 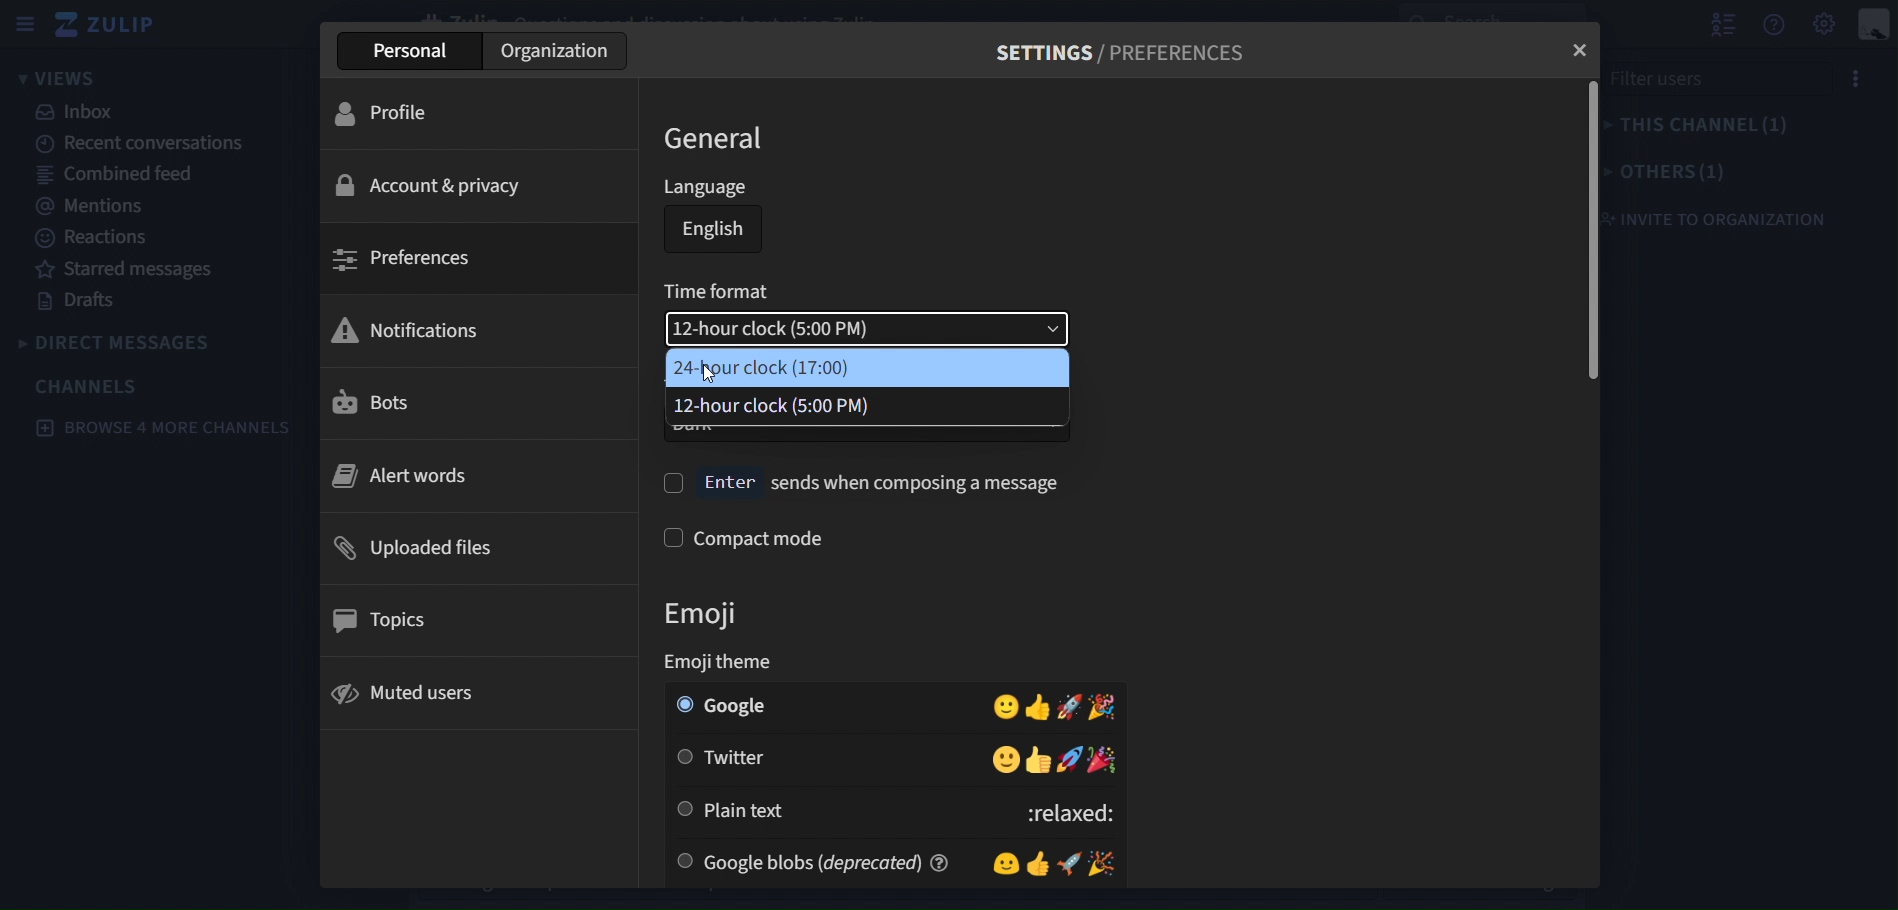 I want to click on google, so click(x=725, y=707).